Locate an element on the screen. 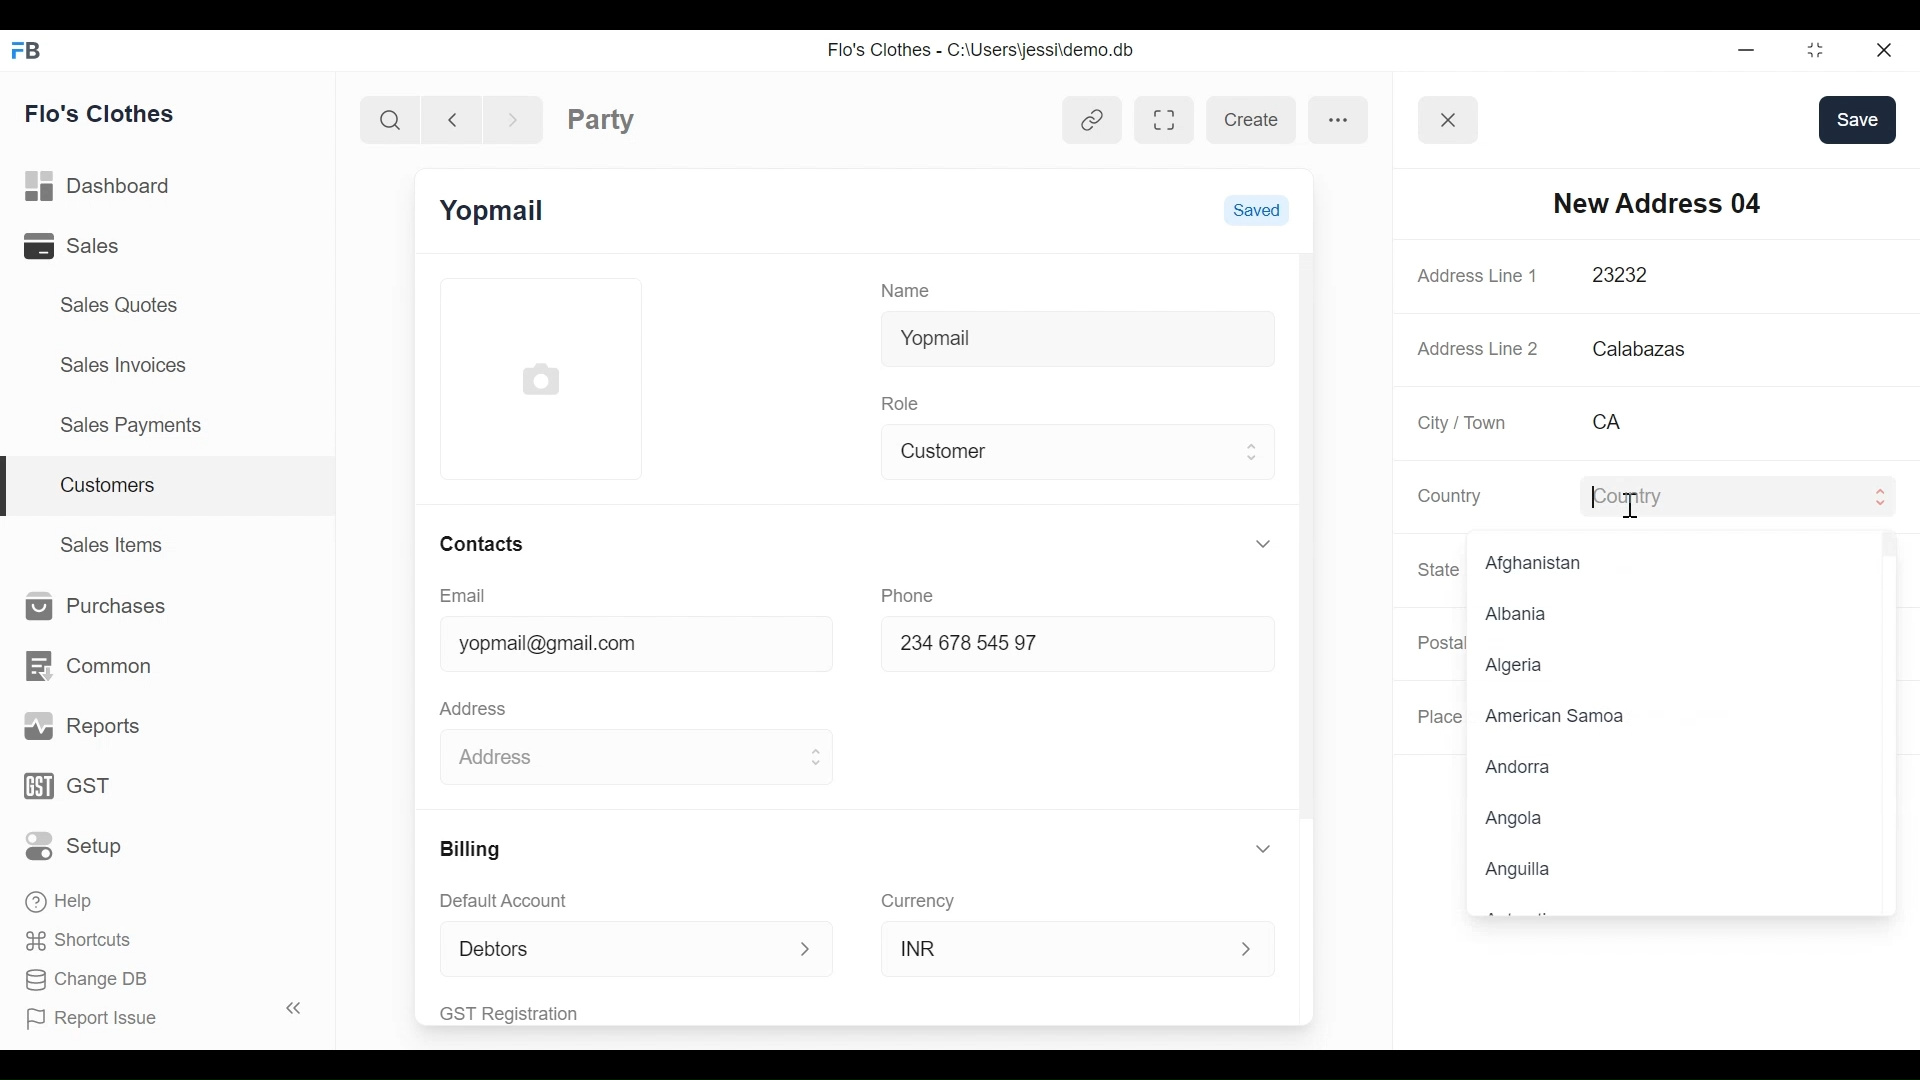 This screenshot has width=1920, height=1080. Name is located at coordinates (910, 289).